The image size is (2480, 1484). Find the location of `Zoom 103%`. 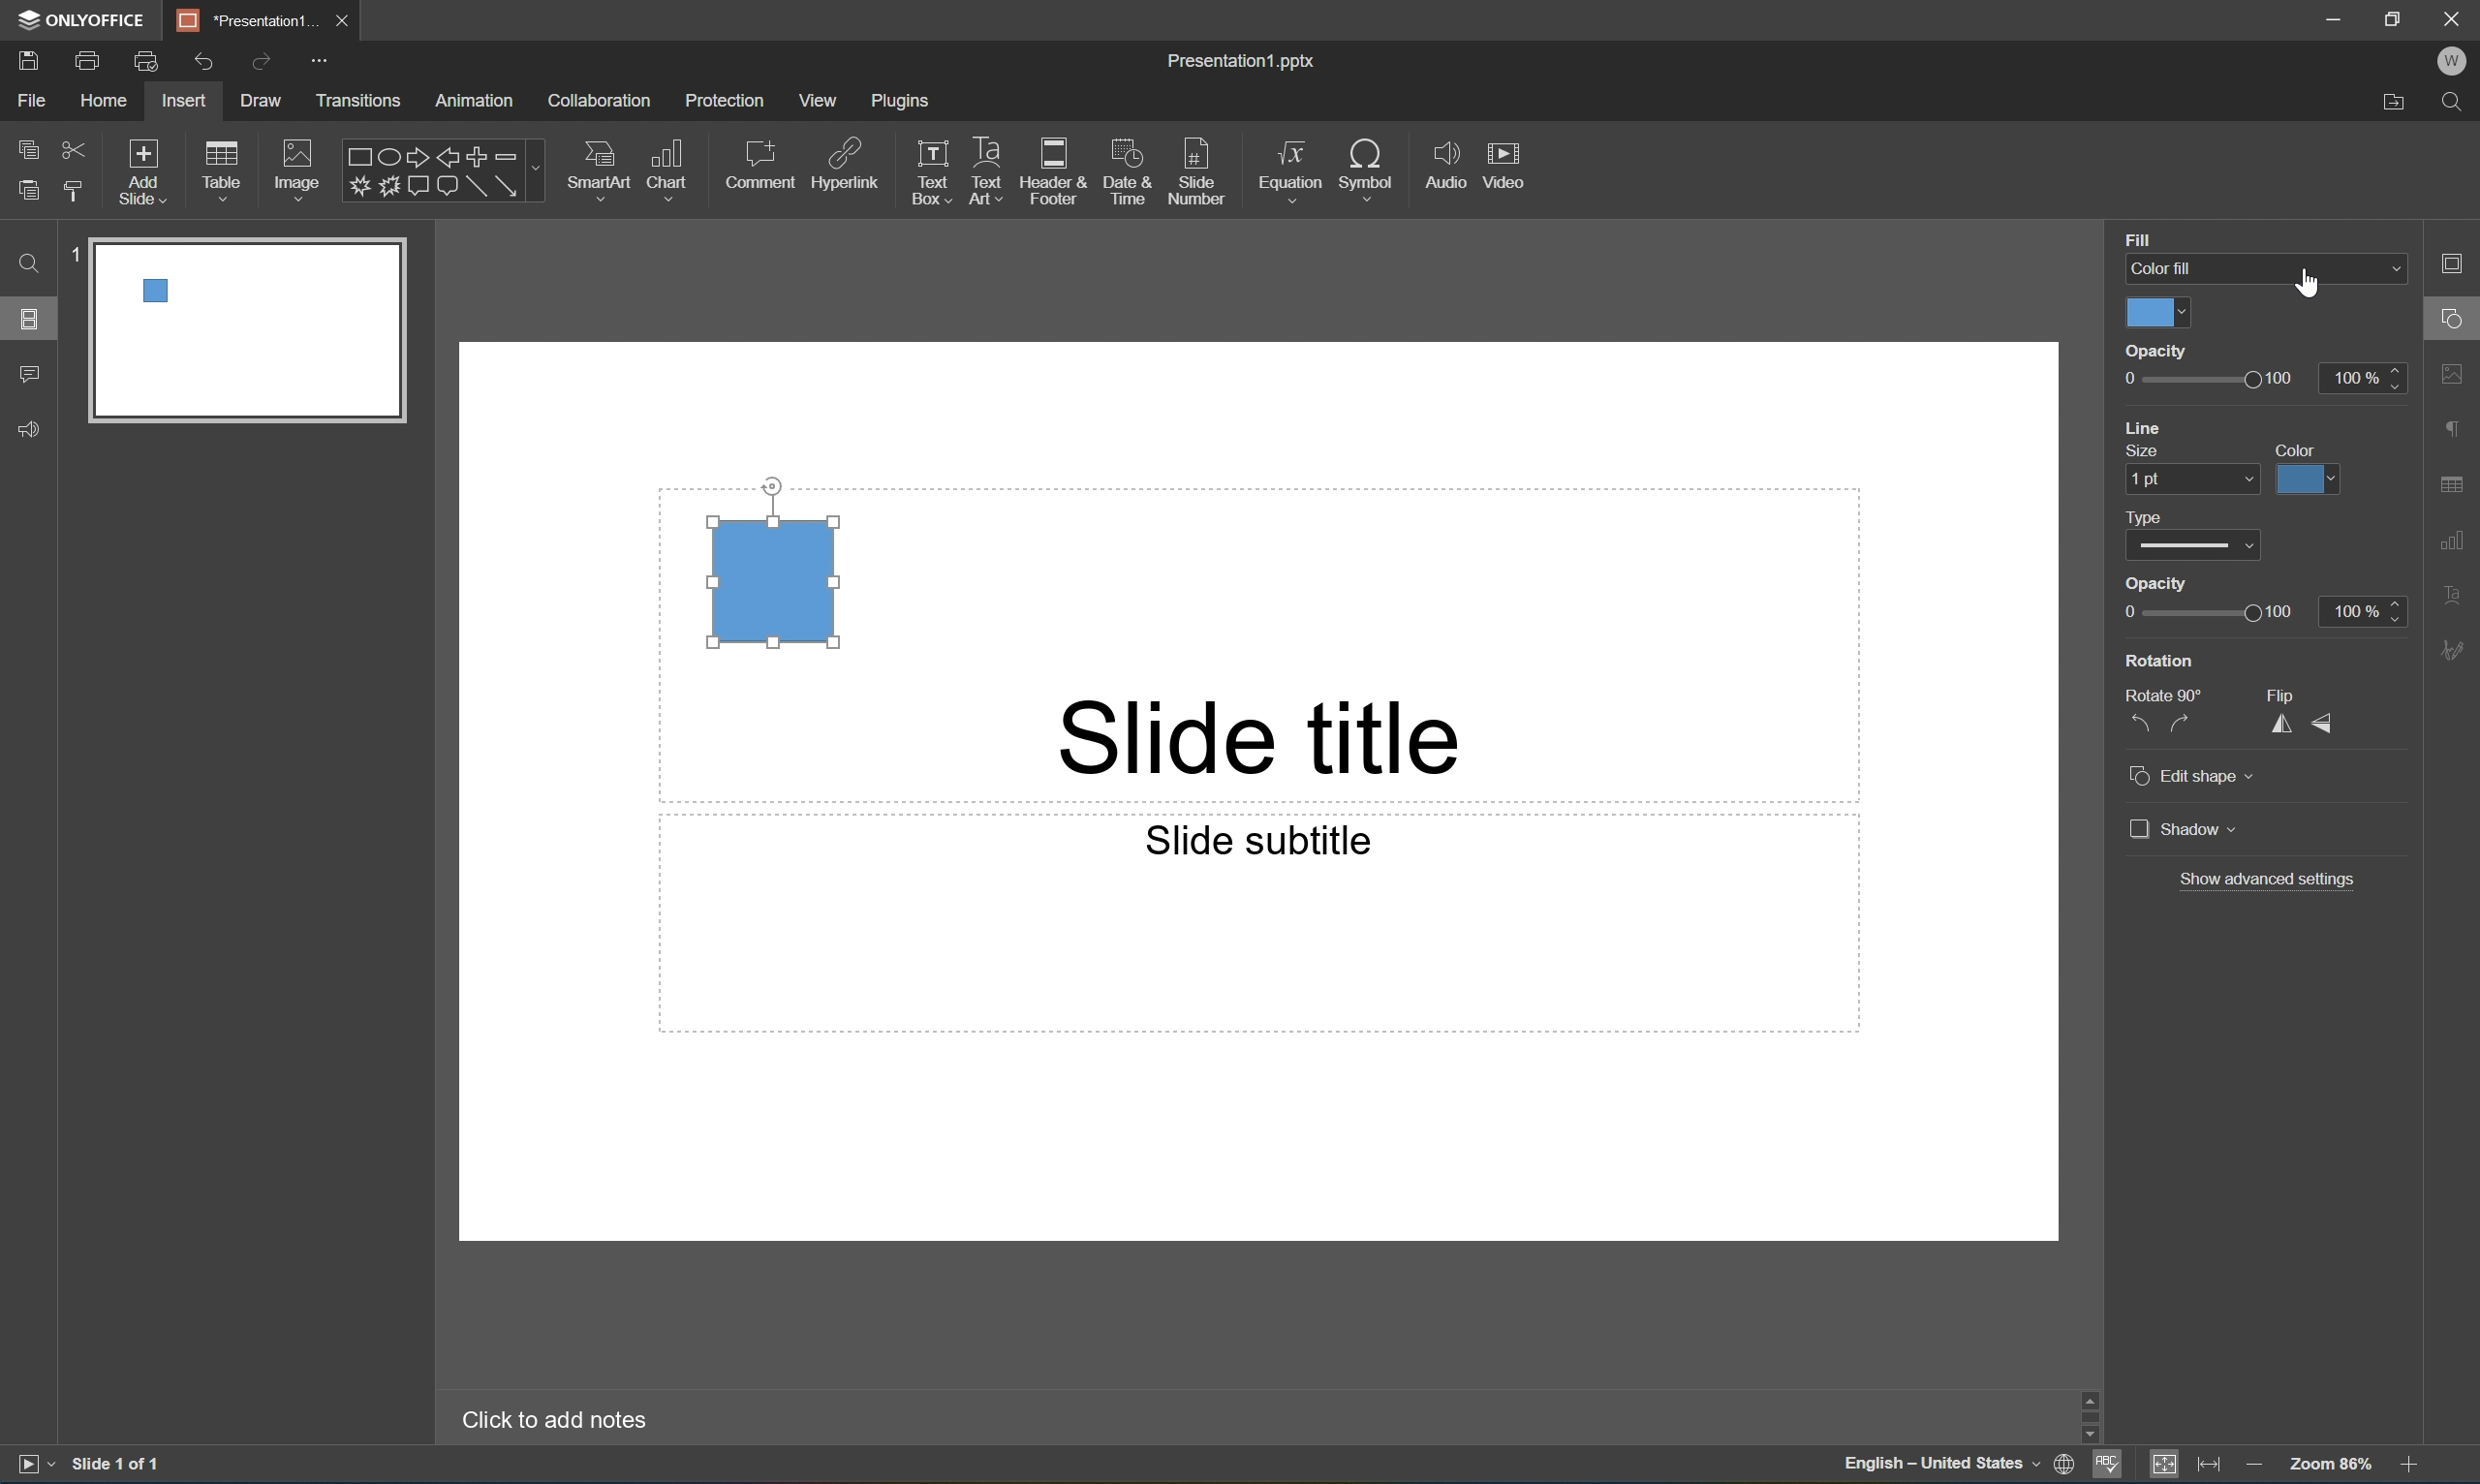

Zoom 103% is located at coordinates (2330, 1463).